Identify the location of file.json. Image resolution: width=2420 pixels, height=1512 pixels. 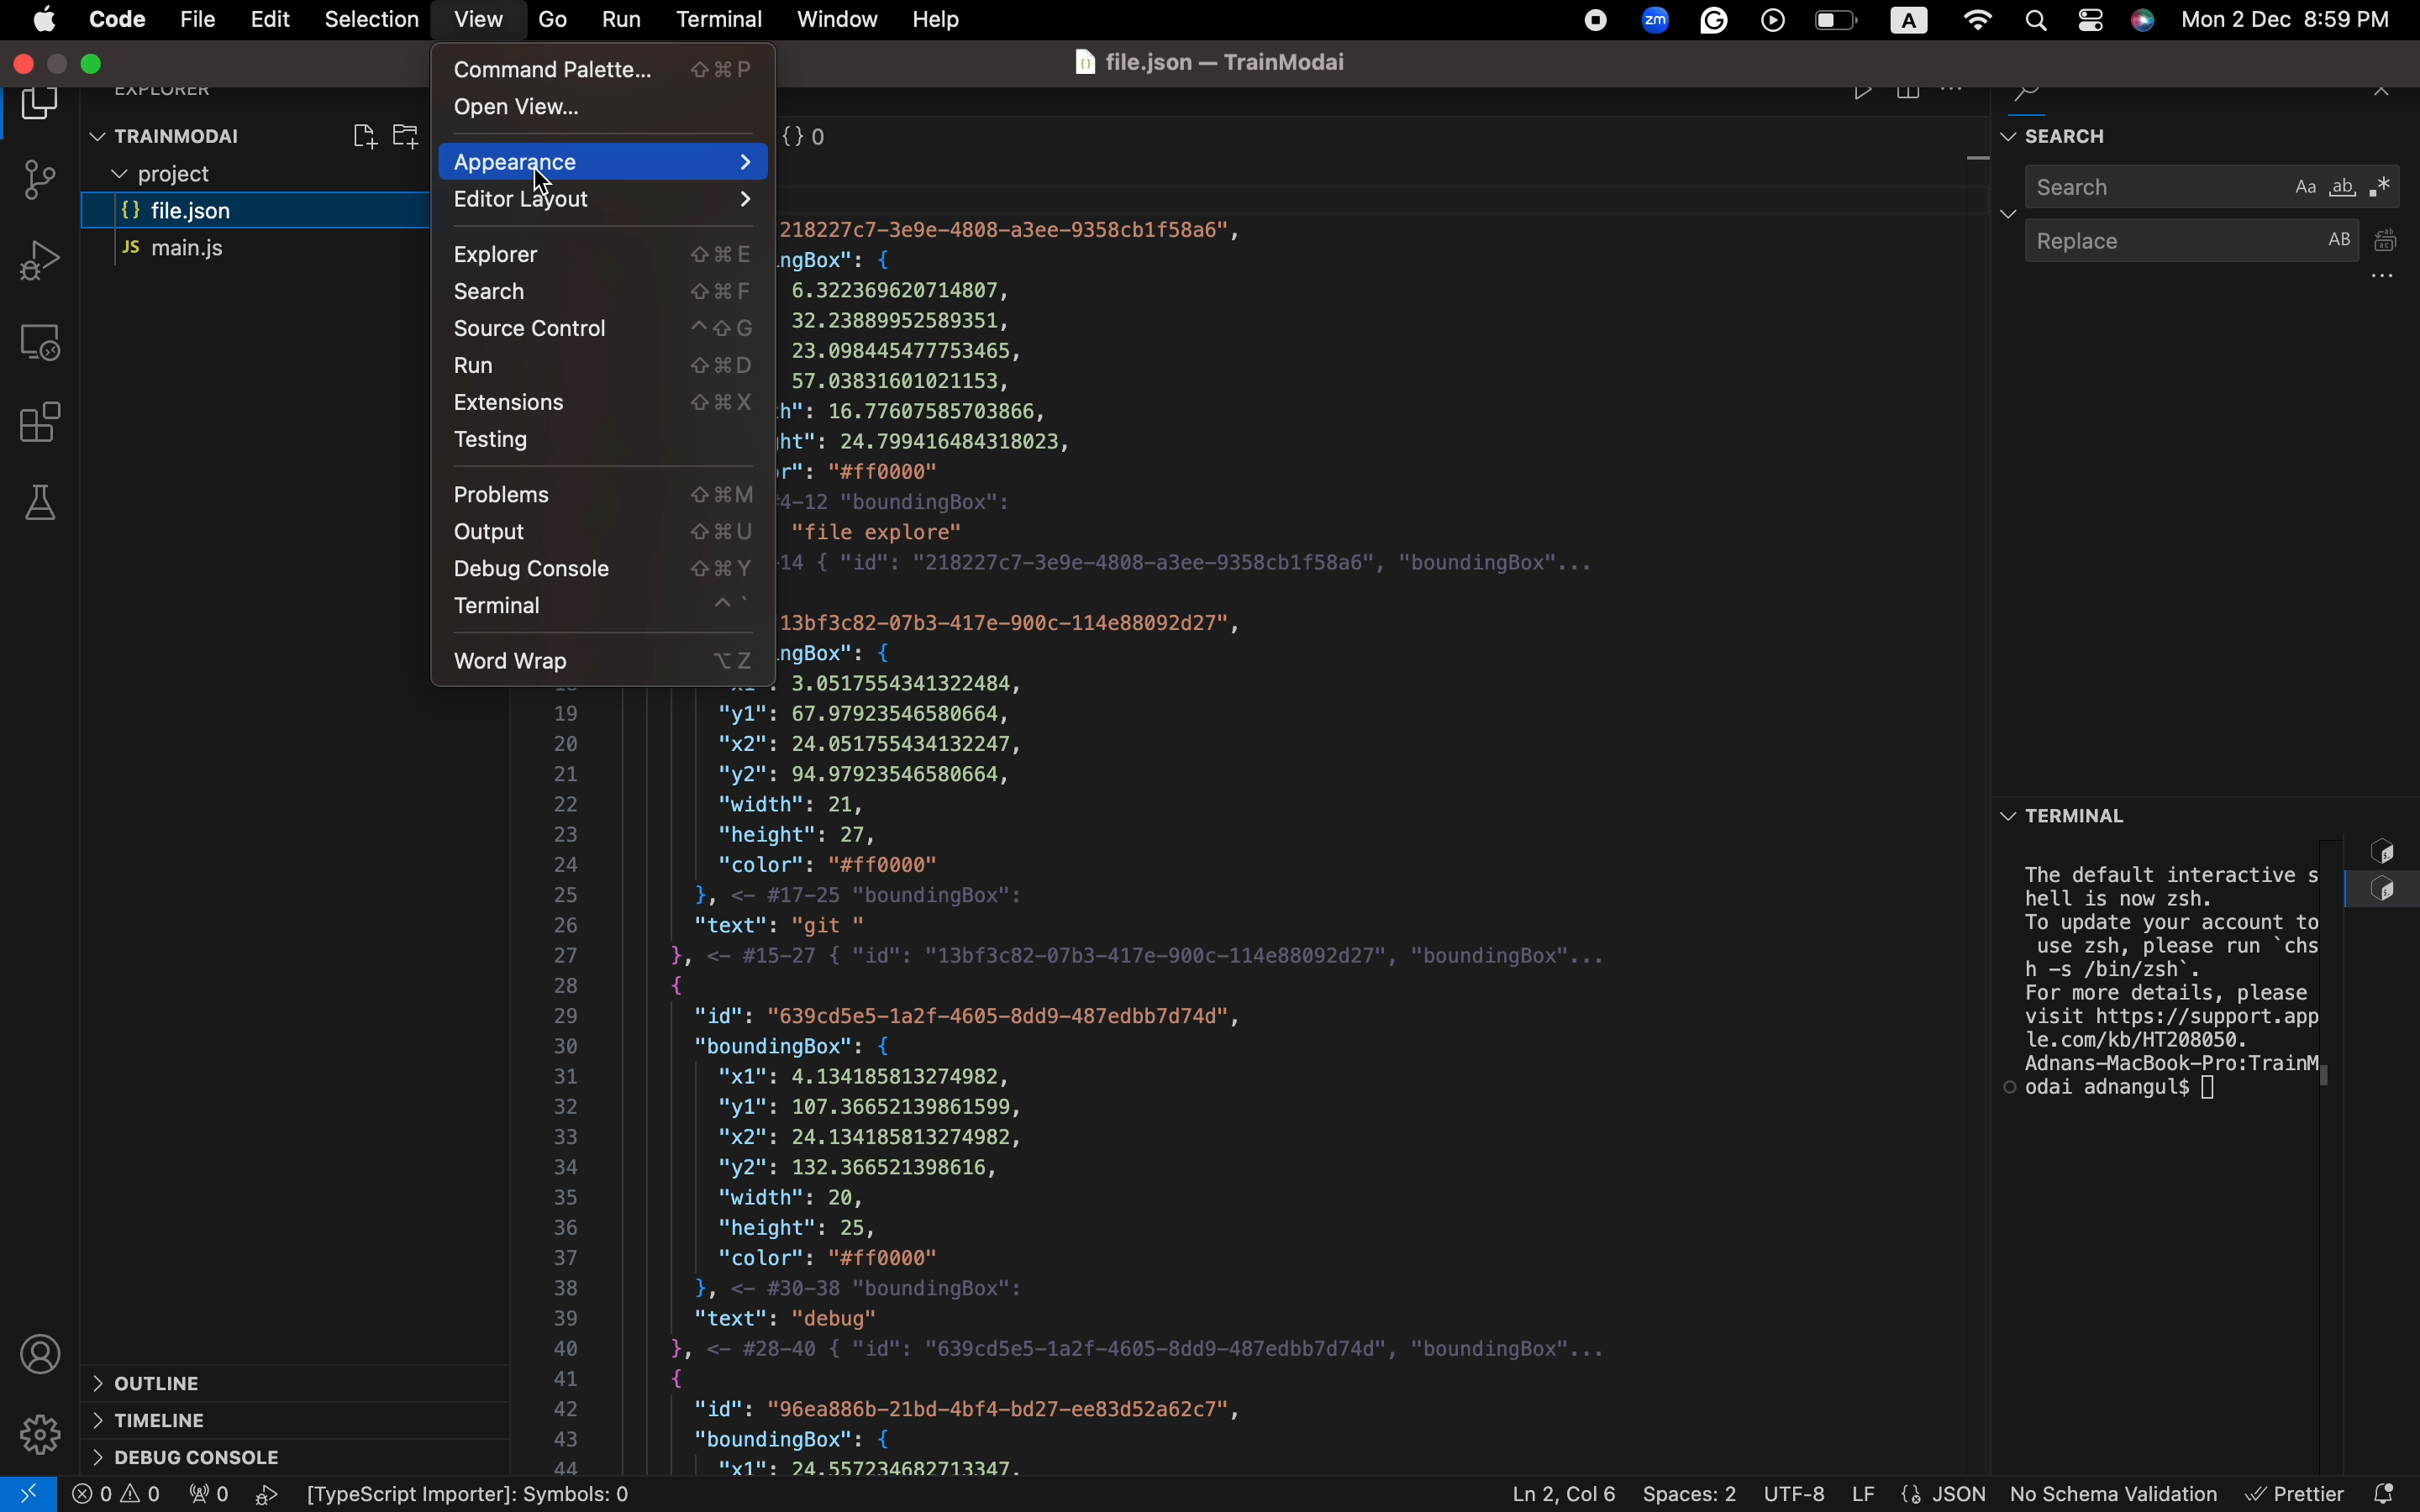
(267, 214).